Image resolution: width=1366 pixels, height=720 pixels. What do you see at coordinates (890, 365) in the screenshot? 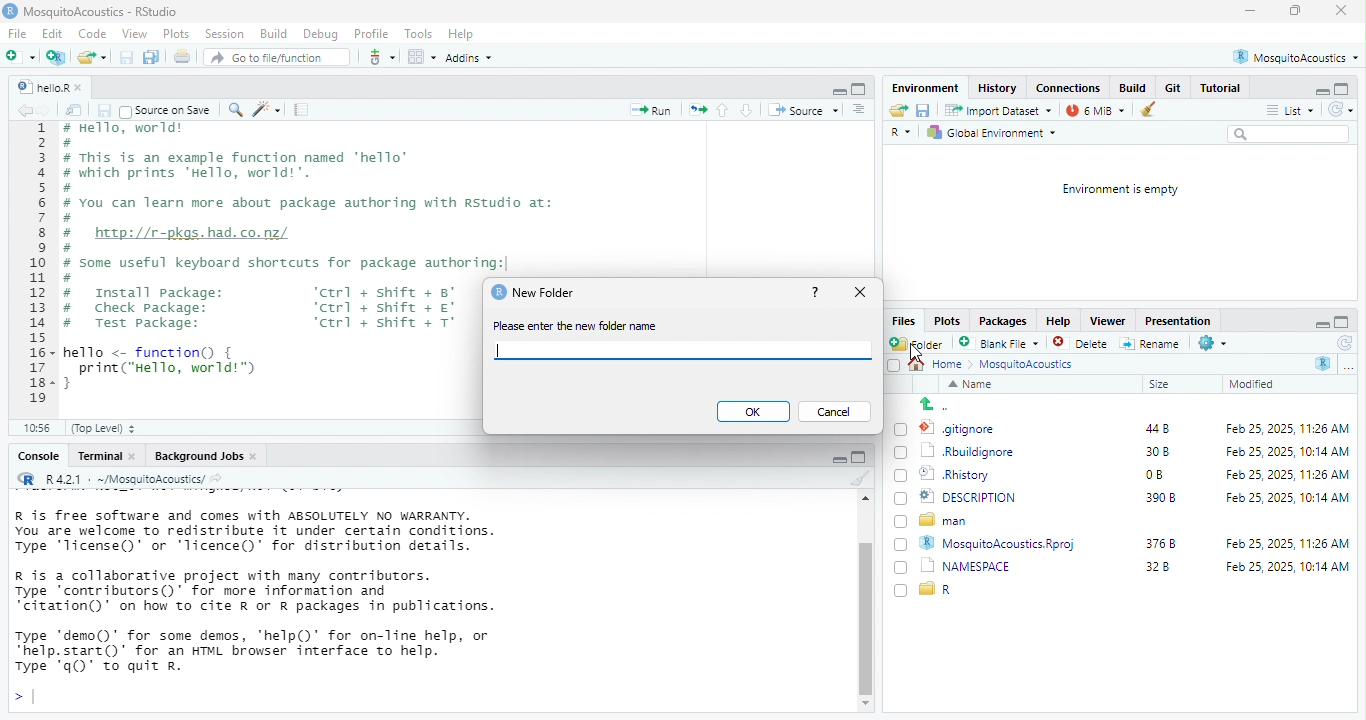
I see `checkbox` at bounding box center [890, 365].